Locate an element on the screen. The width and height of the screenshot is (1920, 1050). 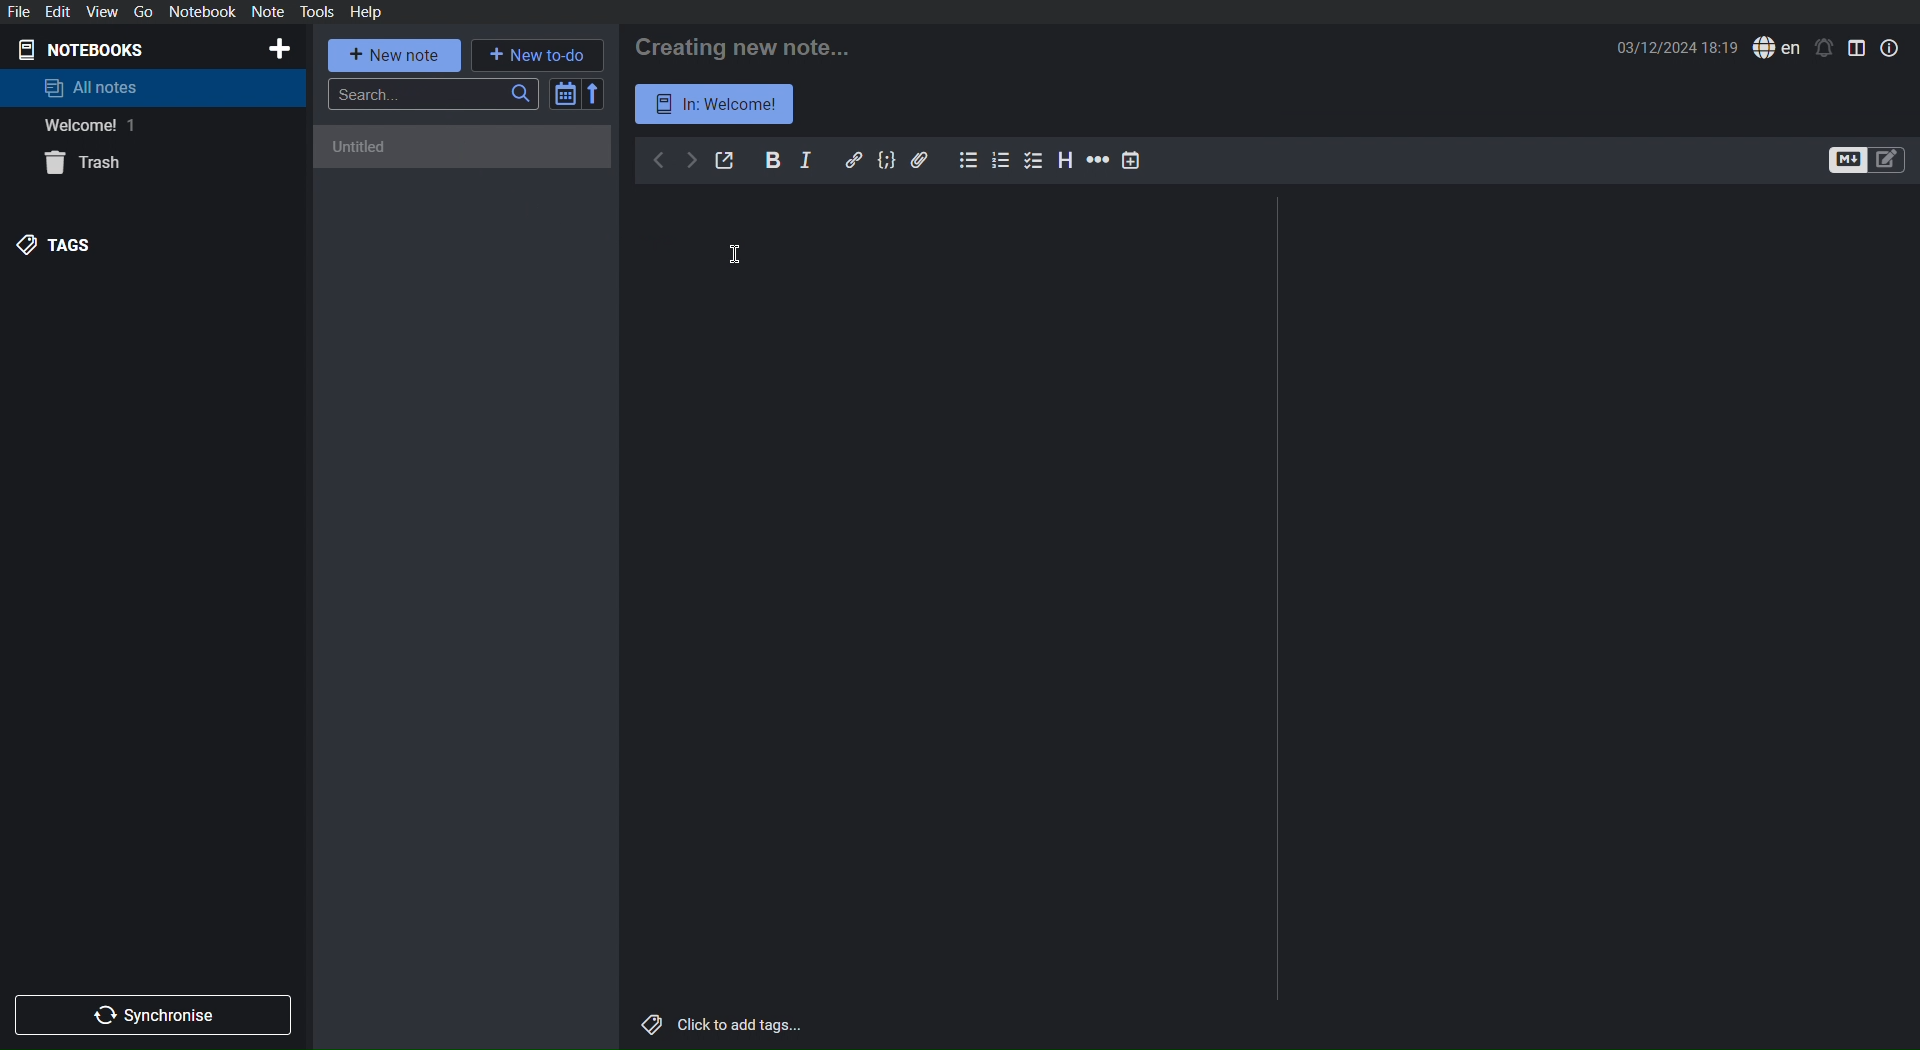
Go is located at coordinates (140, 12).